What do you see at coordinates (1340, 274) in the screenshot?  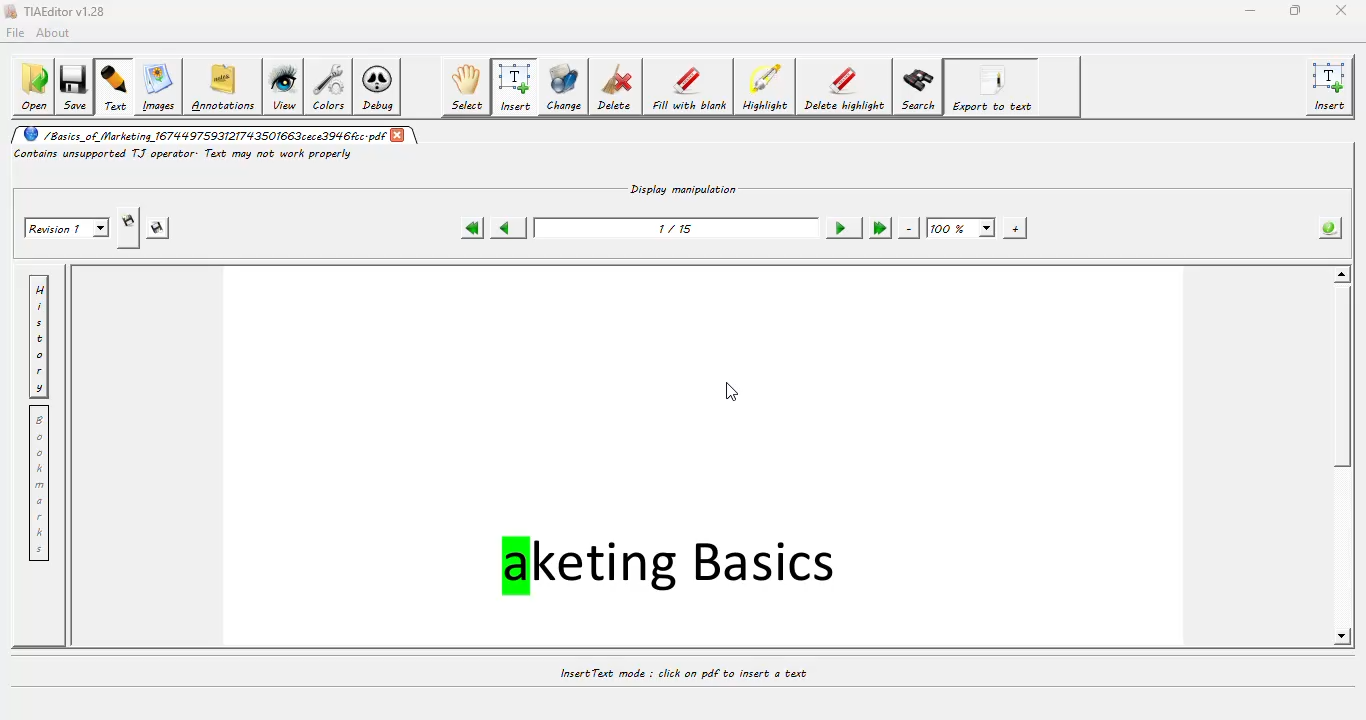 I see `scroll up` at bounding box center [1340, 274].